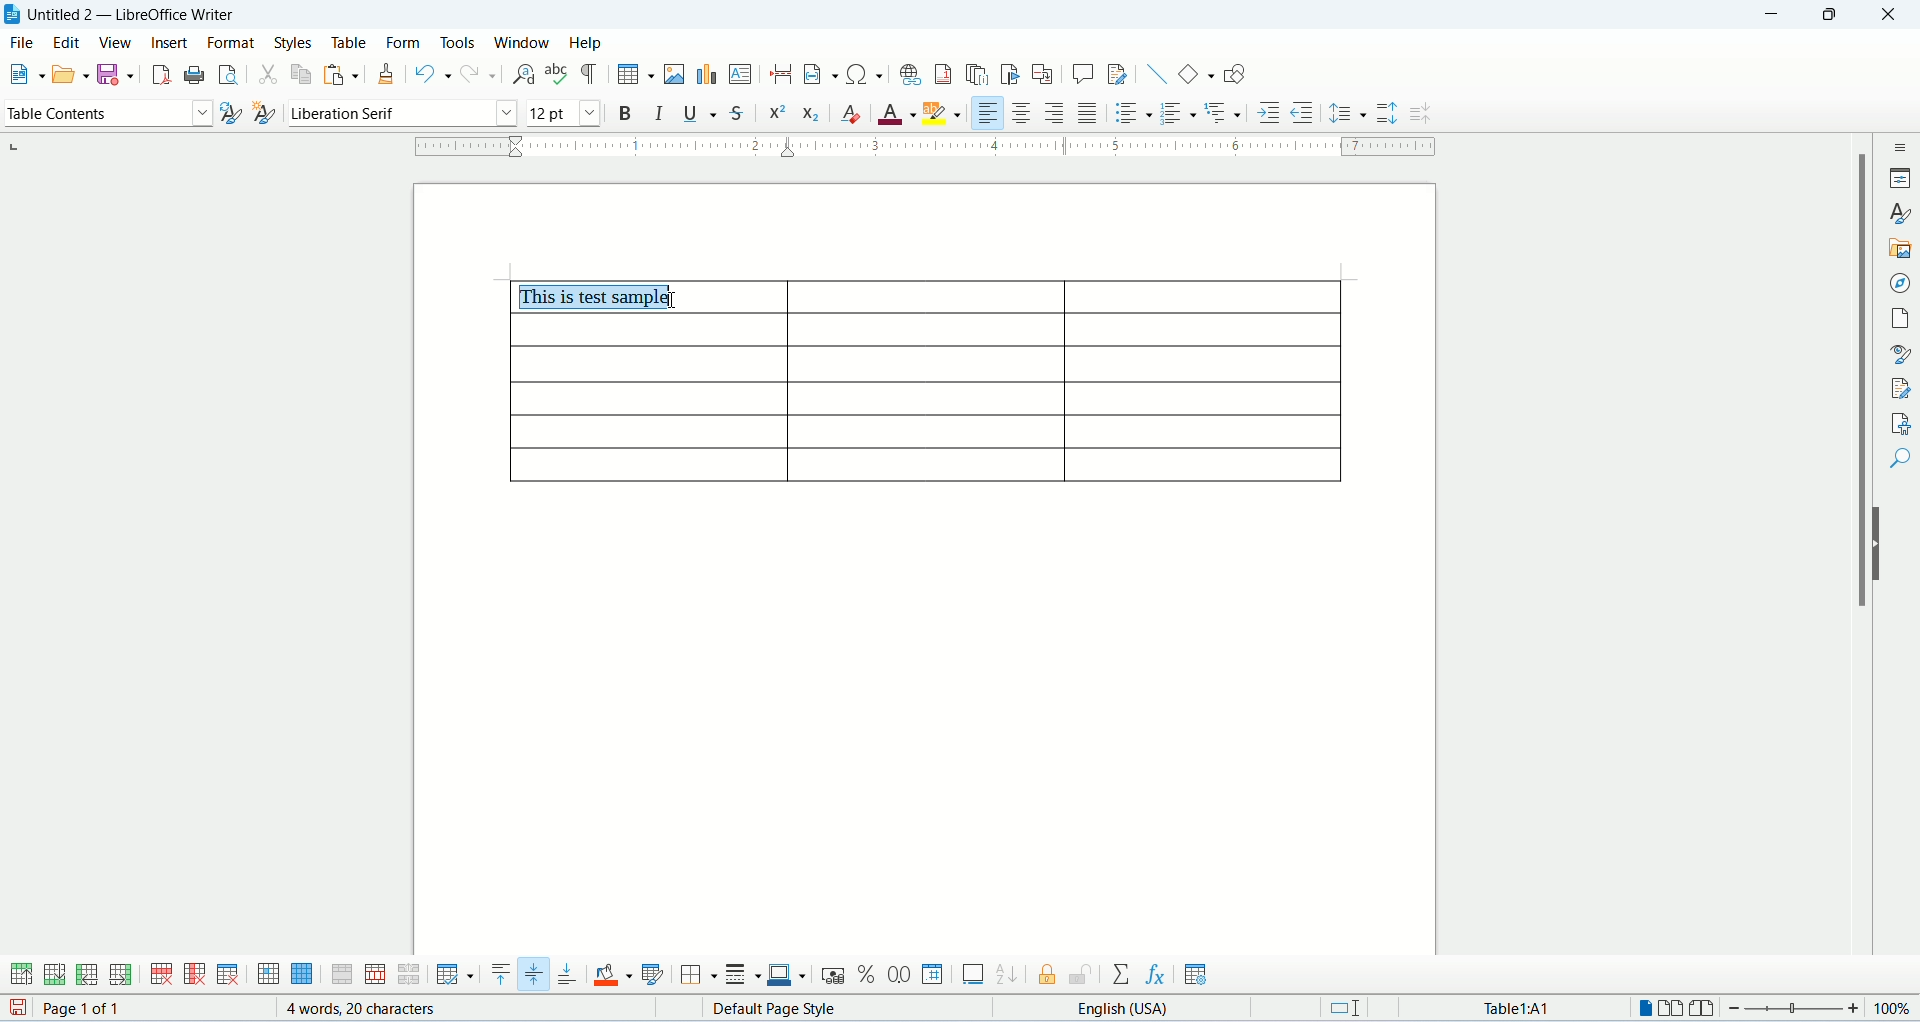  I want to click on insert page break, so click(782, 73).